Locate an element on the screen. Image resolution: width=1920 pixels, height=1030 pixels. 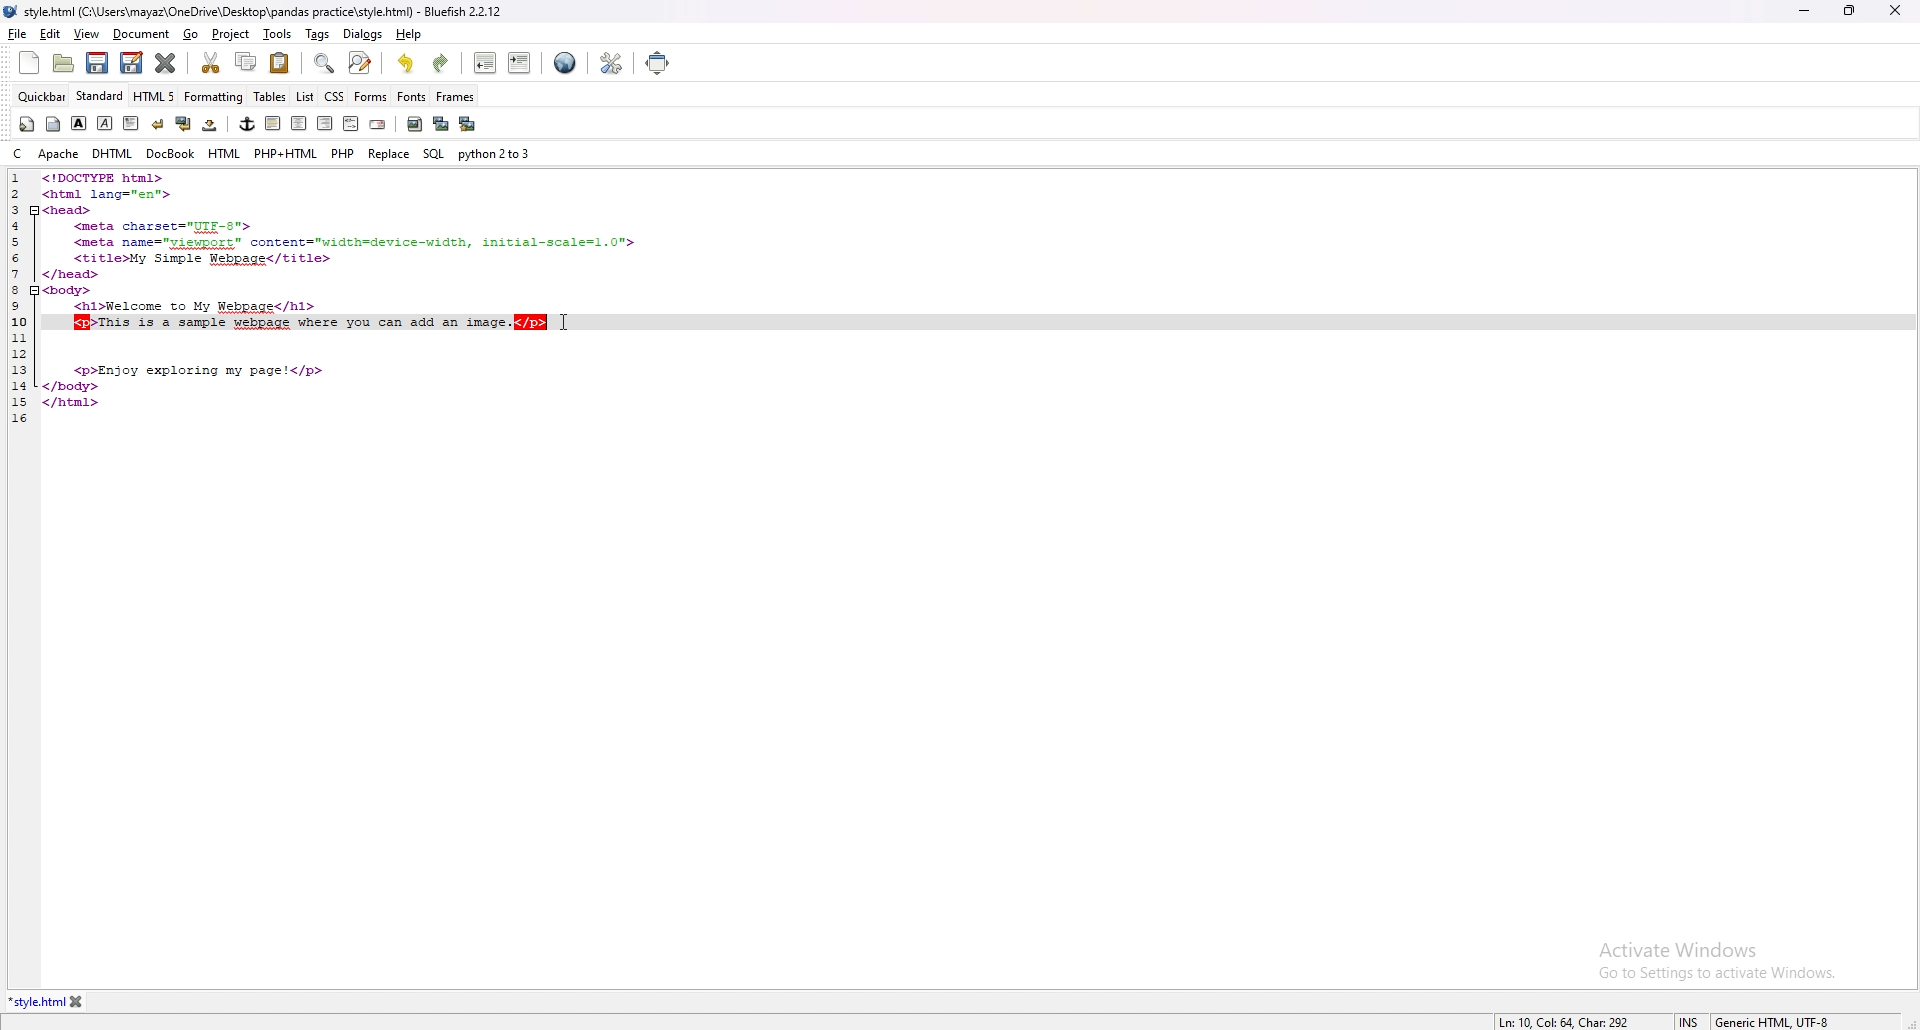
indent is located at coordinates (519, 65).